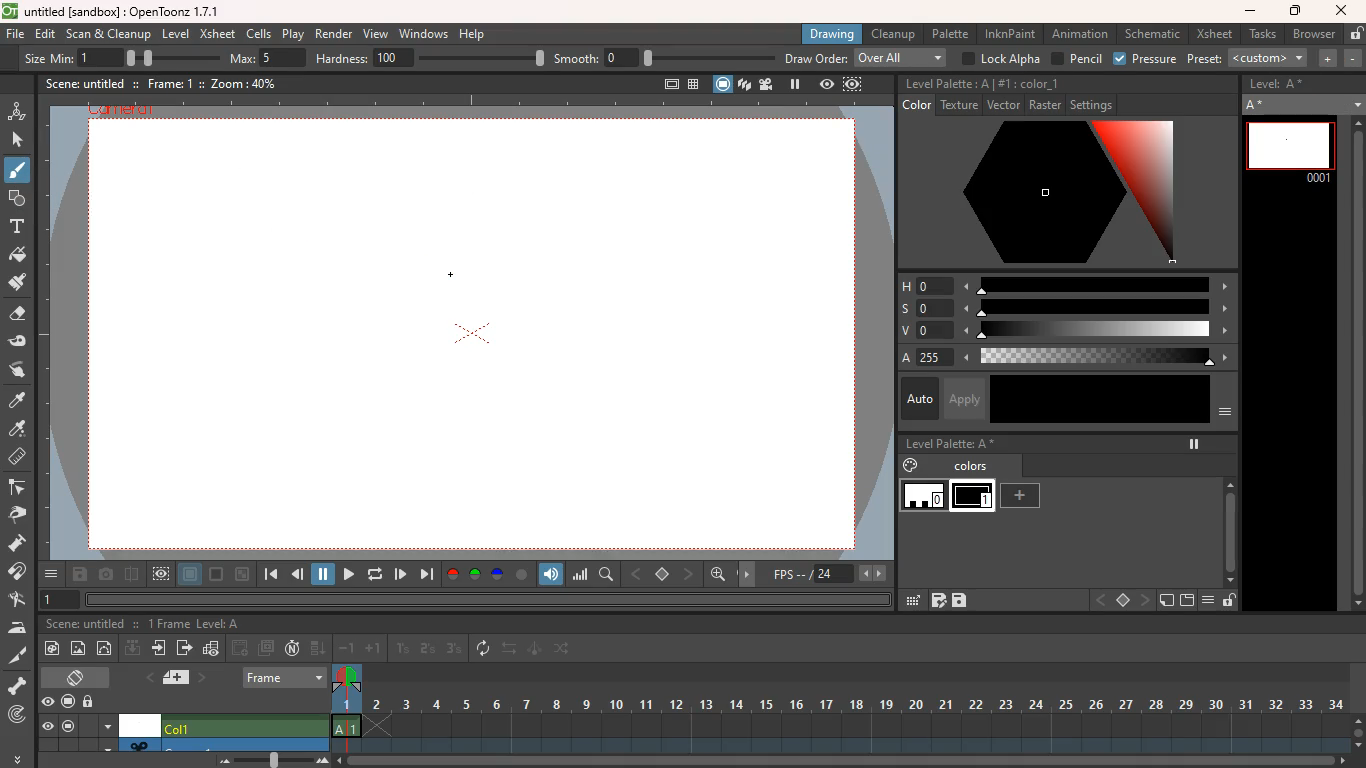  Describe the element at coordinates (20, 601) in the screenshot. I see `tap` at that location.